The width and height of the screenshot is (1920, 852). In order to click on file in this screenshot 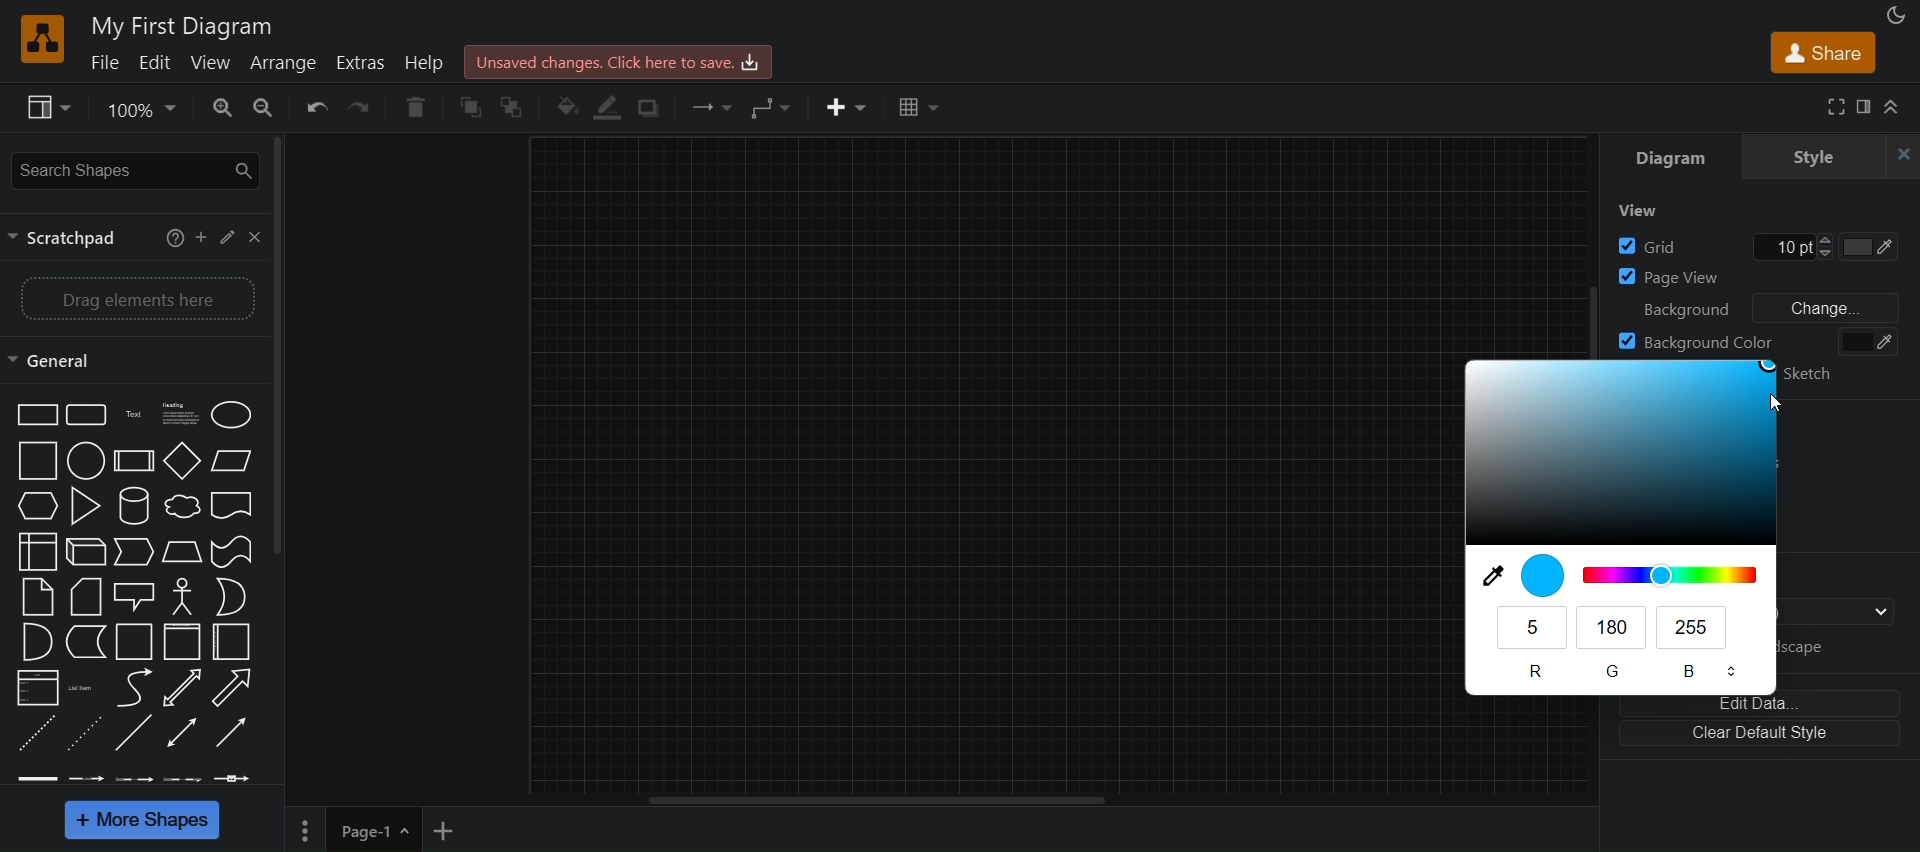, I will do `click(106, 65)`.